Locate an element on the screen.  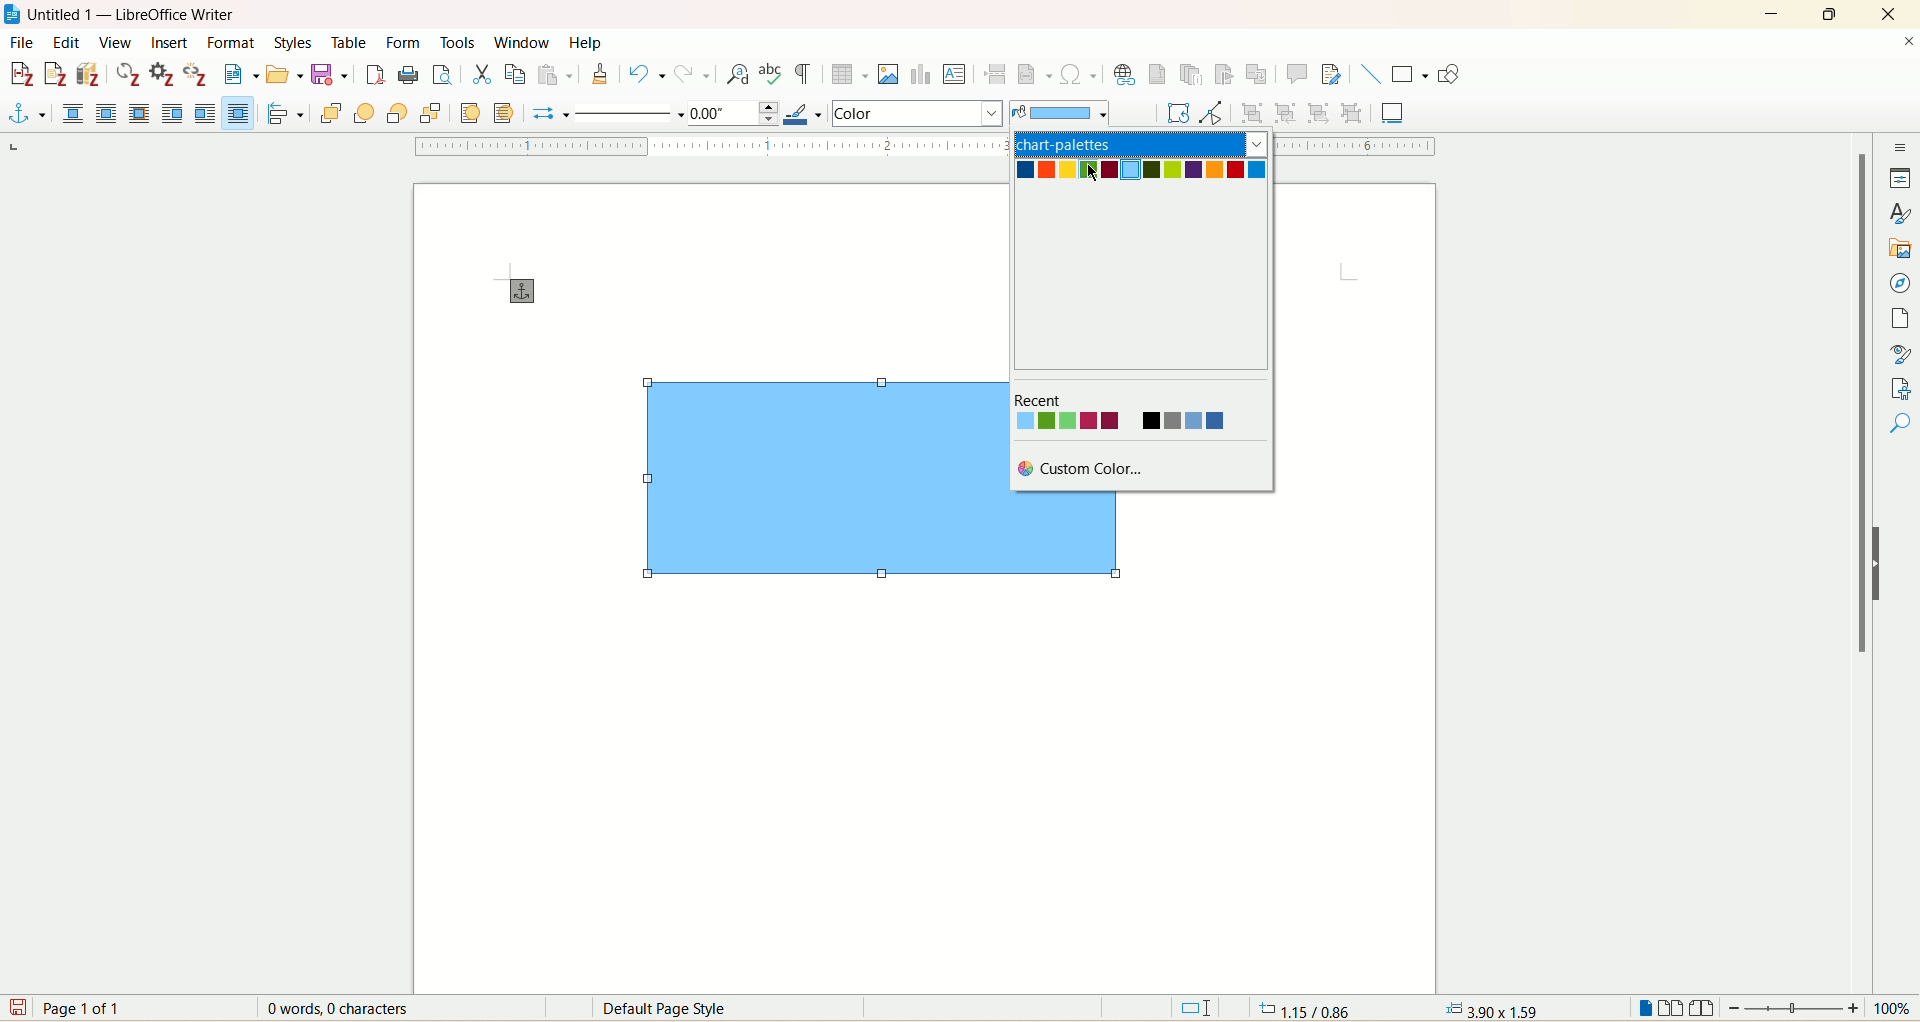
dimensions is located at coordinates (1491, 1007).